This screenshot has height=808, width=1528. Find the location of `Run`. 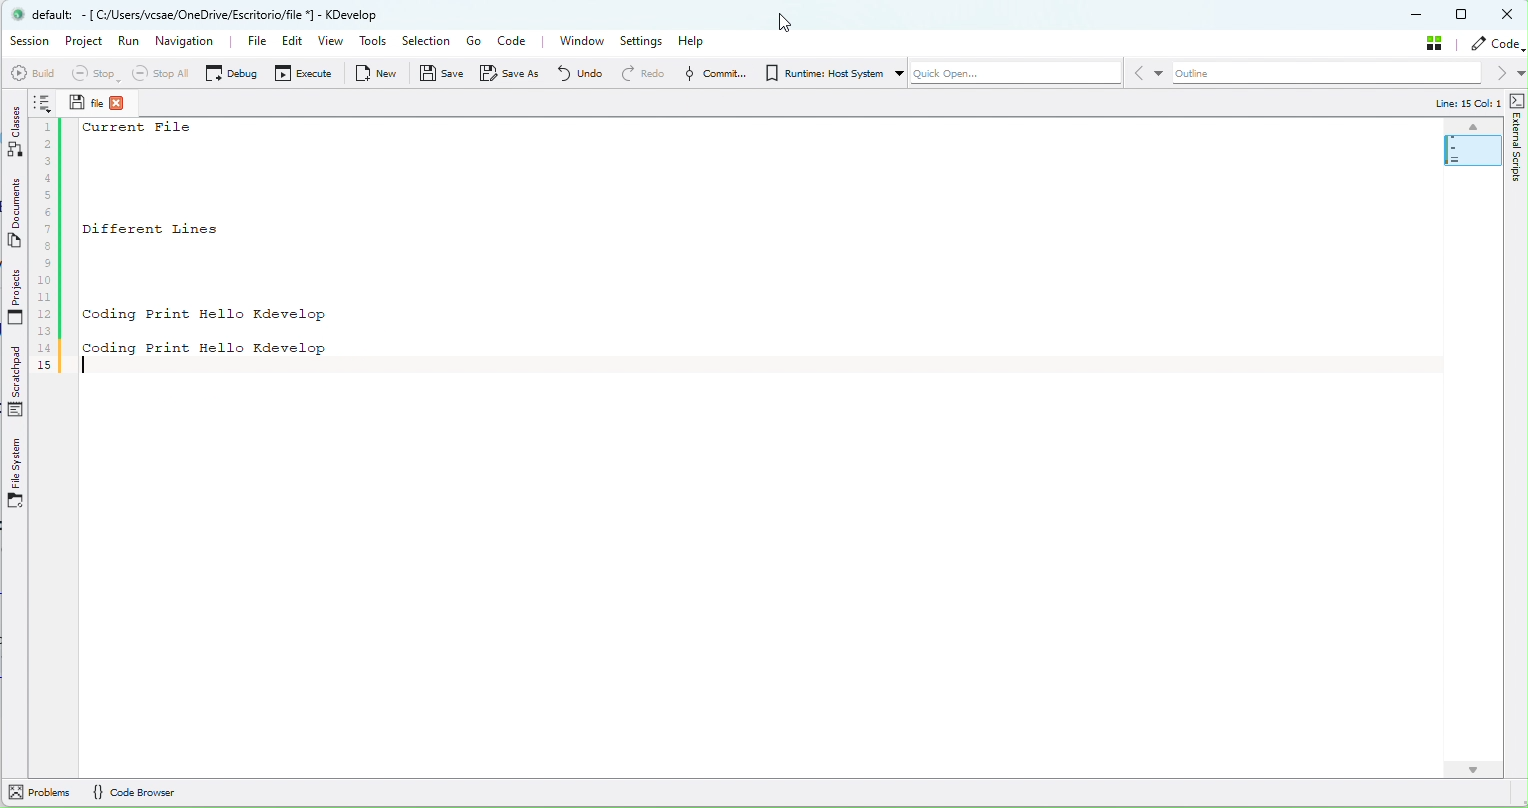

Run is located at coordinates (129, 46).